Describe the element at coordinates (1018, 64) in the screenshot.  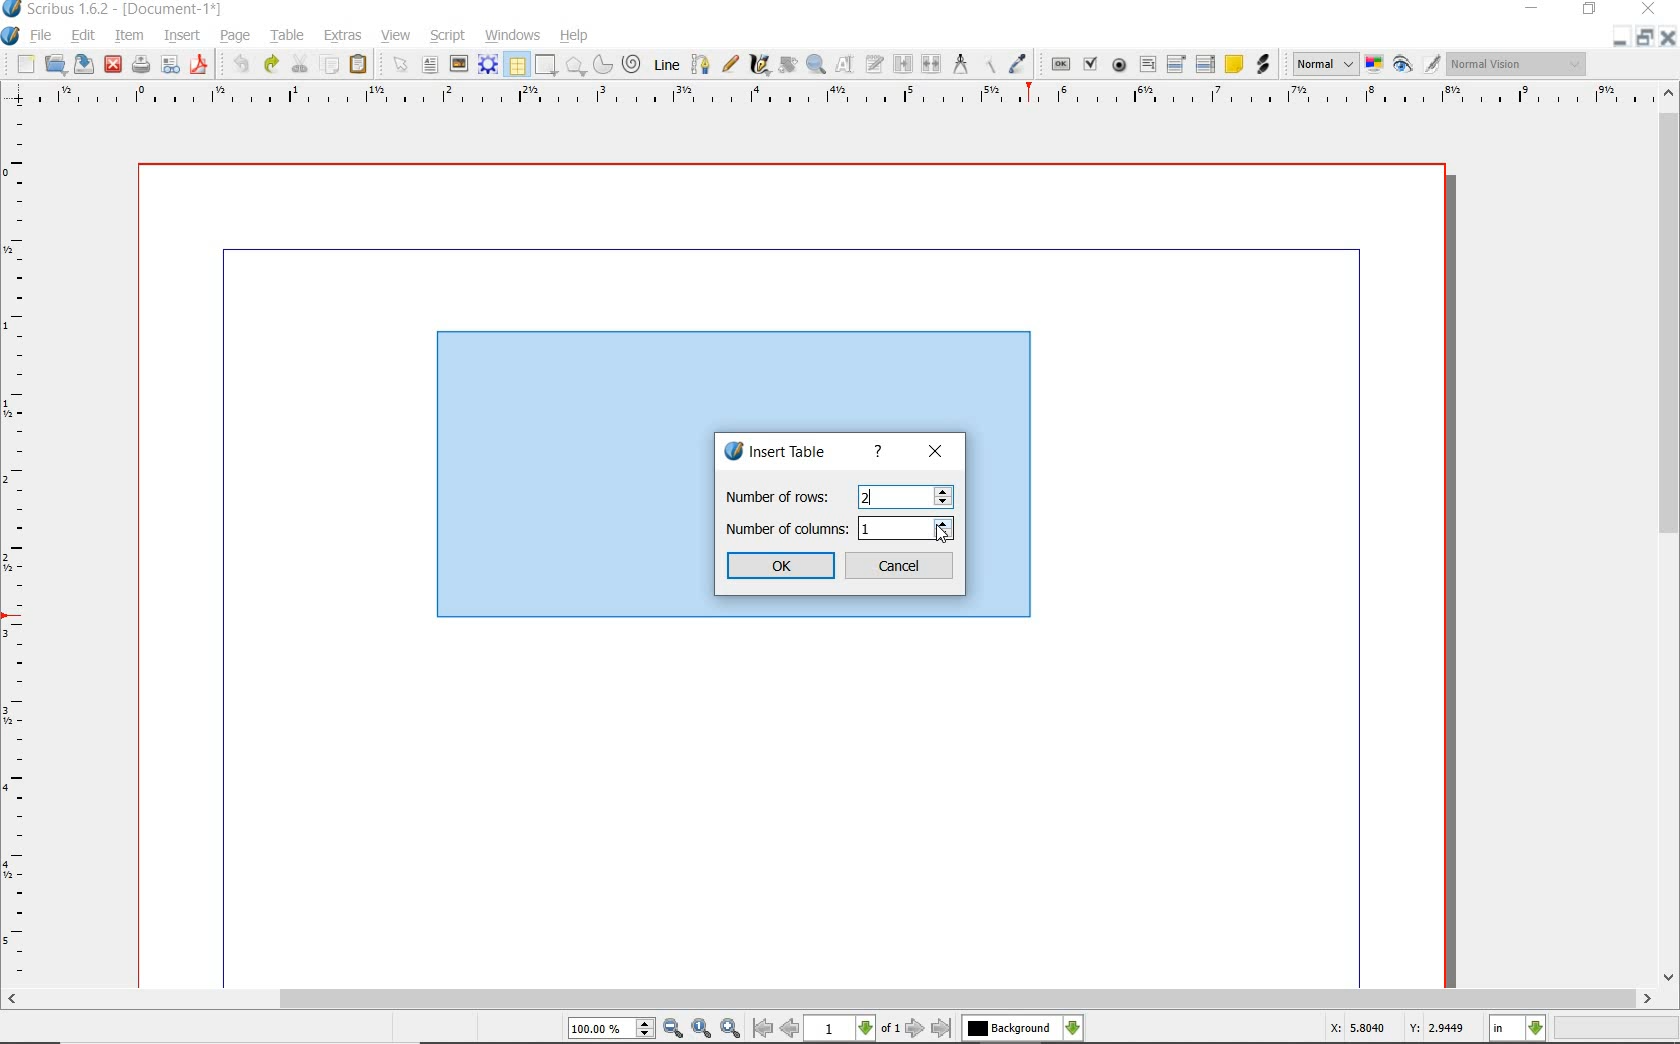
I see `eye dropper` at that location.